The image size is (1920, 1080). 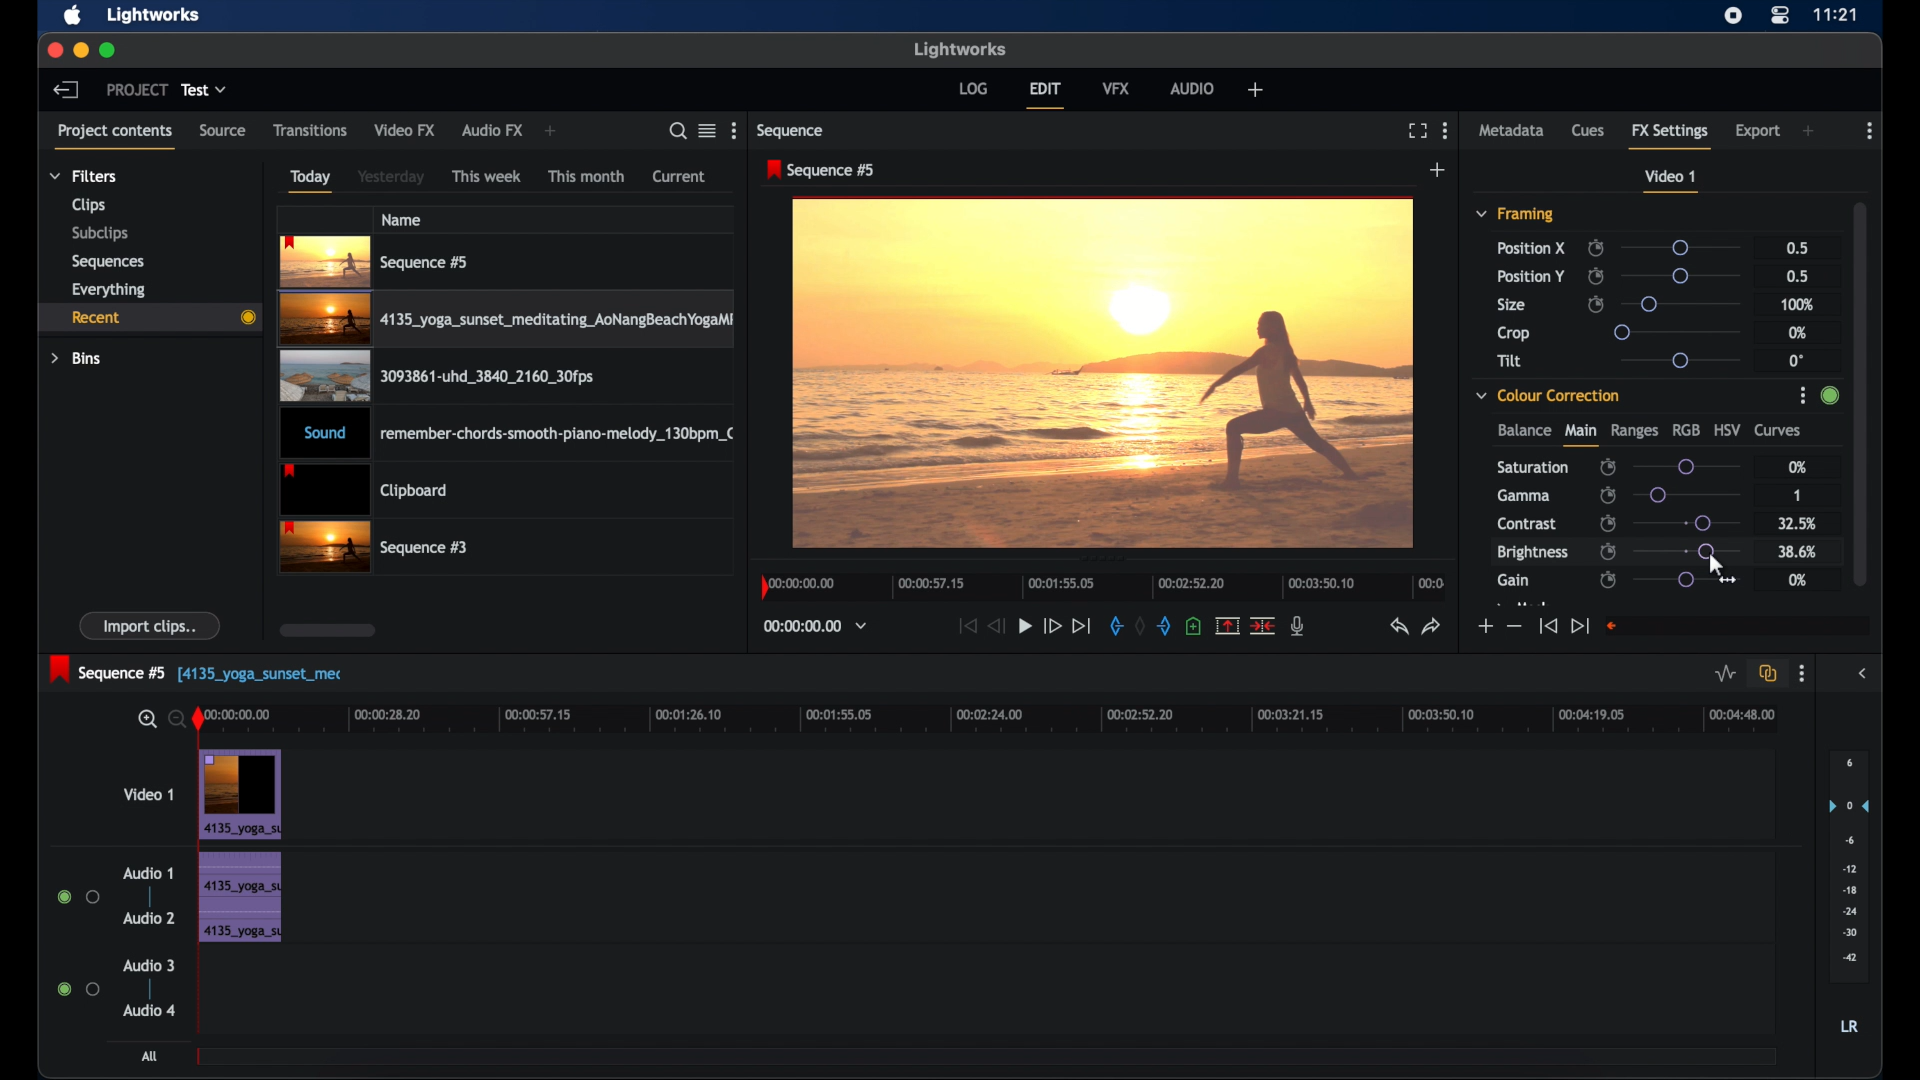 I want to click on out mark, so click(x=1166, y=626).